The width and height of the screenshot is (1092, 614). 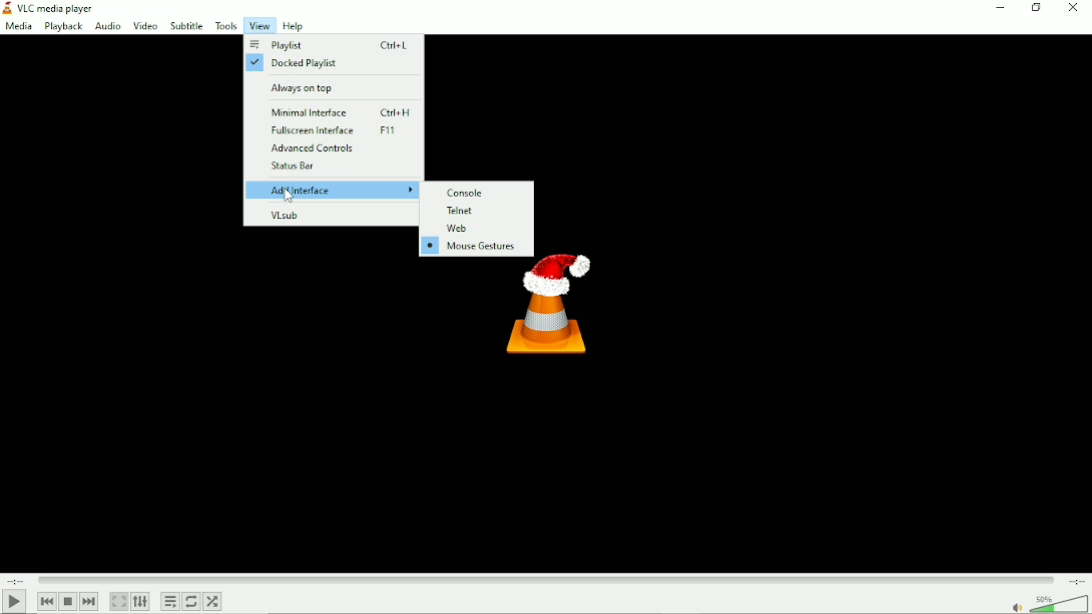 I want to click on VLsub, so click(x=332, y=214).